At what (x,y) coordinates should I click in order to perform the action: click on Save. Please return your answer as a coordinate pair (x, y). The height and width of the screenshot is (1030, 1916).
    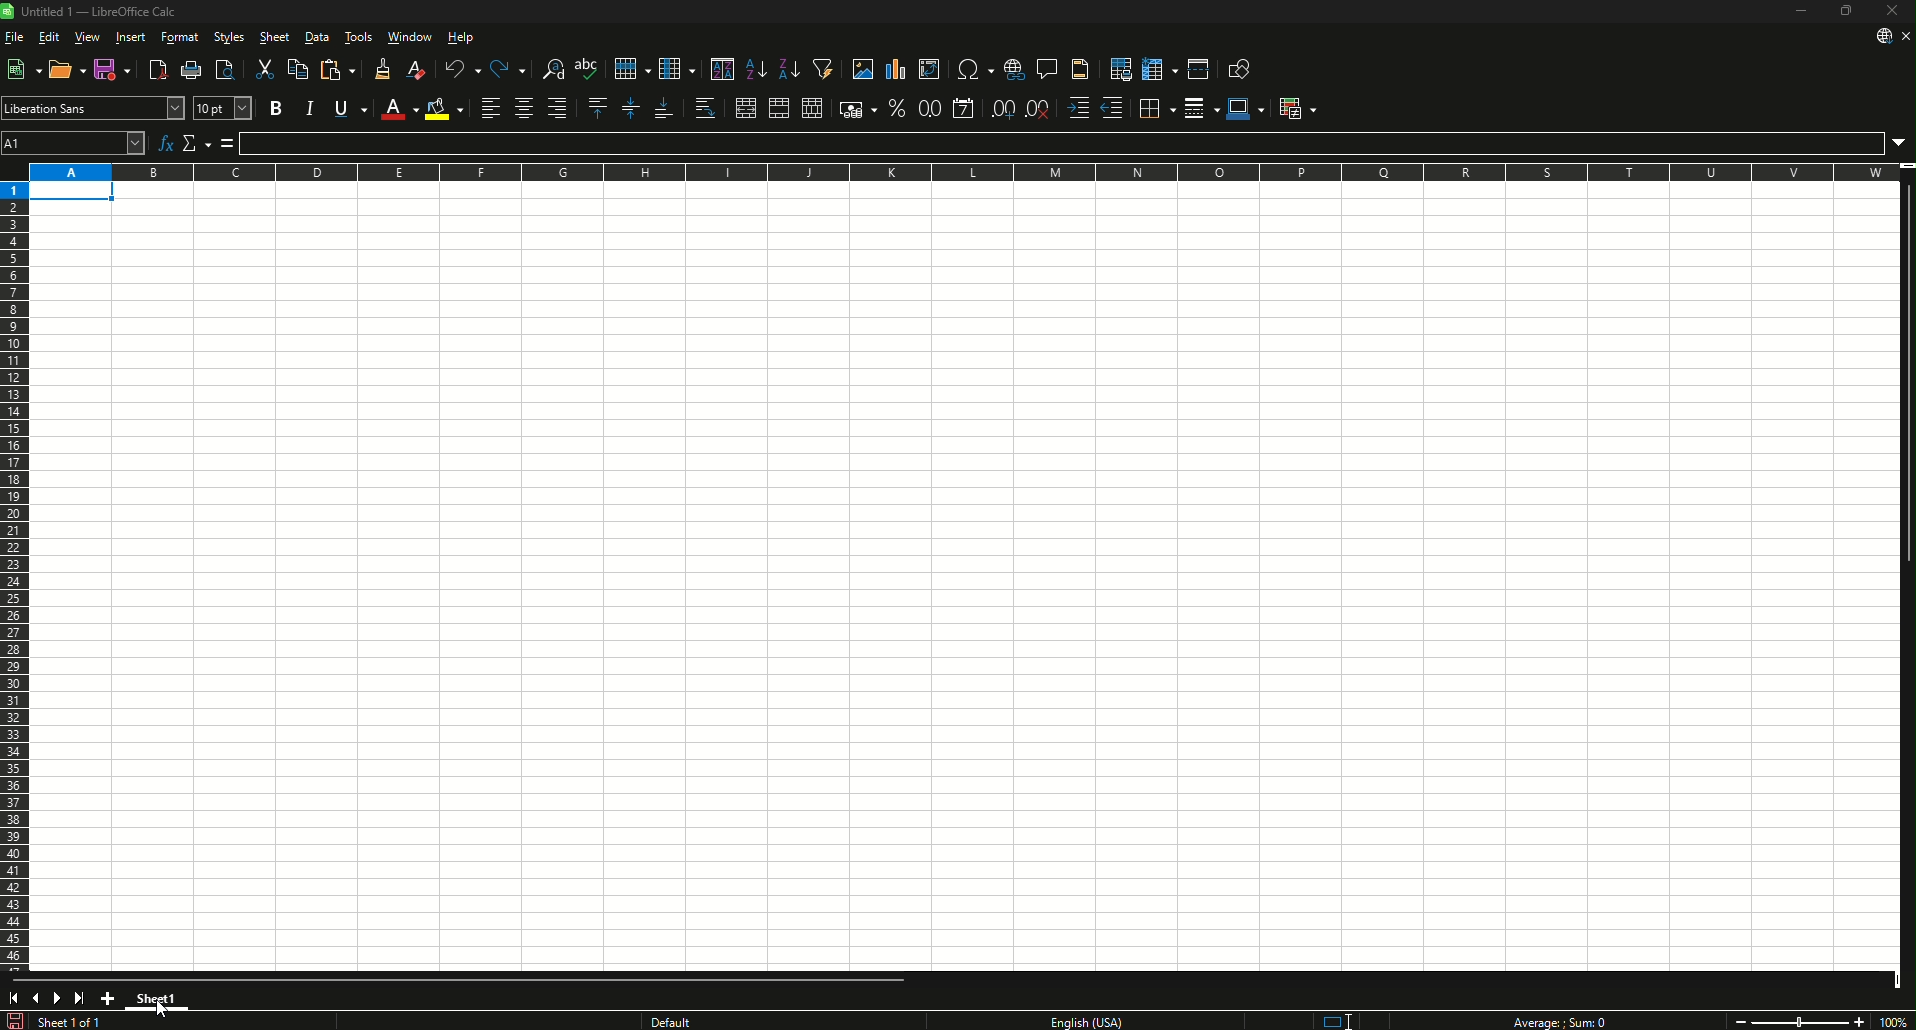
    Looking at the image, I should click on (114, 69).